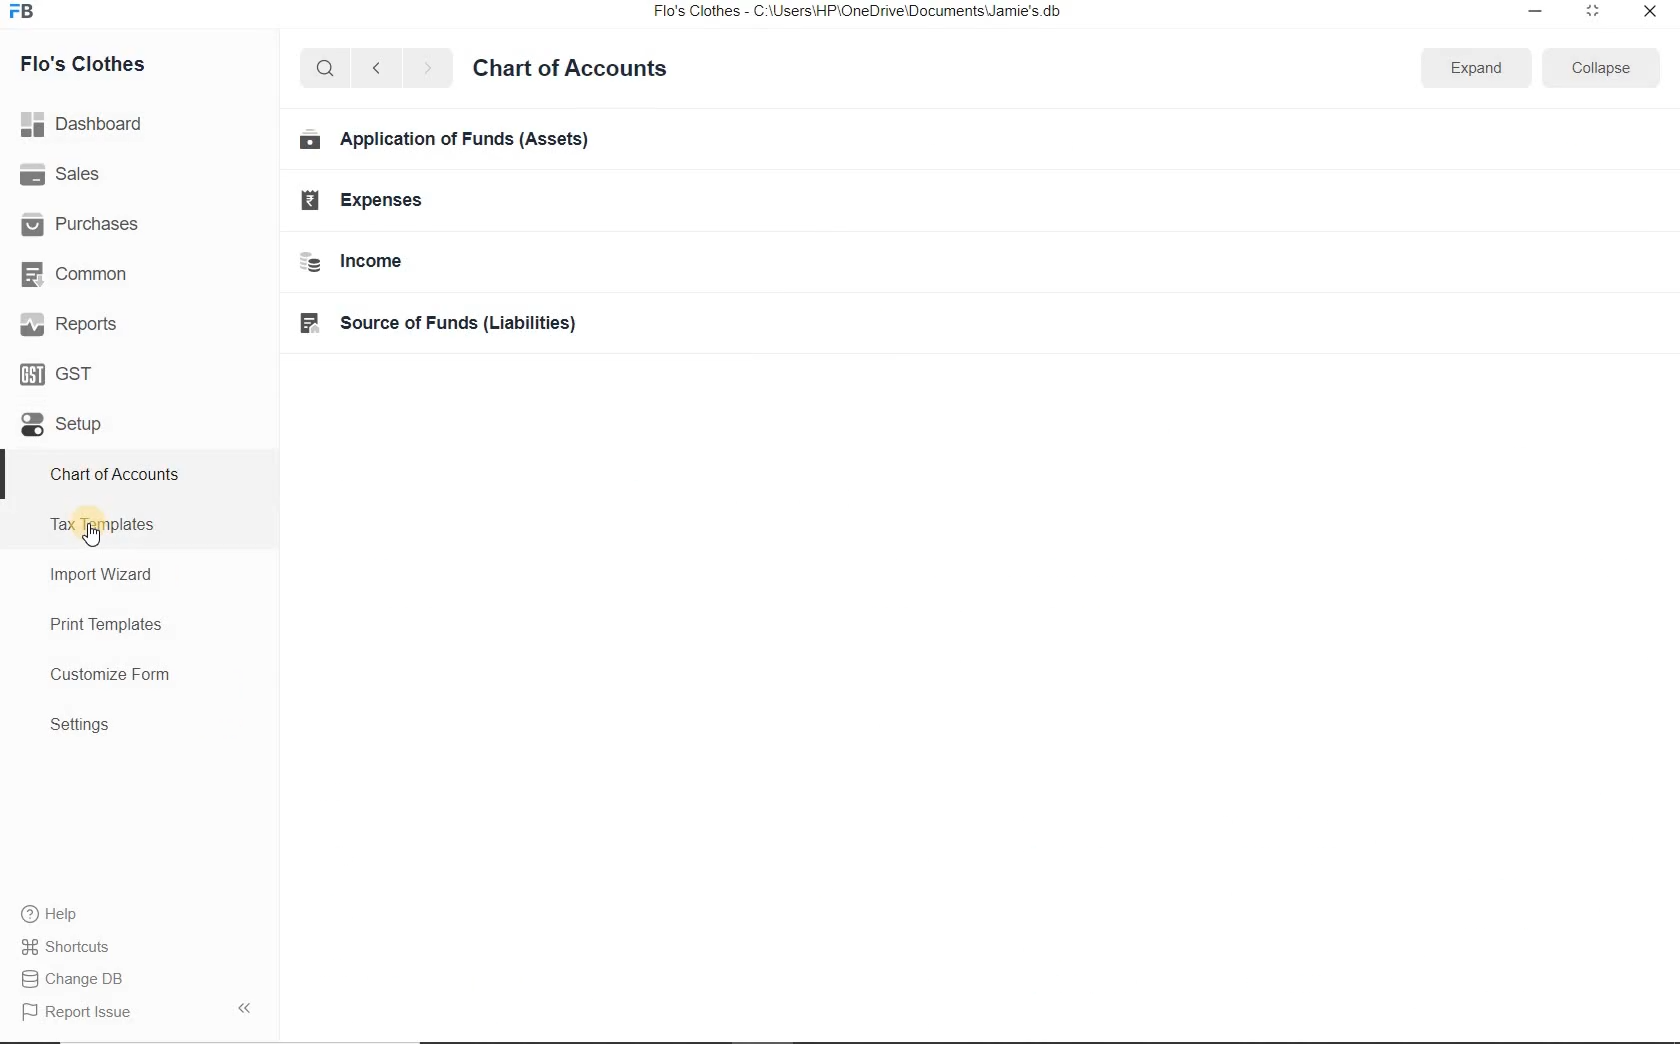 The image size is (1680, 1044). Describe the element at coordinates (140, 474) in the screenshot. I see `Chart of Accounts` at that location.